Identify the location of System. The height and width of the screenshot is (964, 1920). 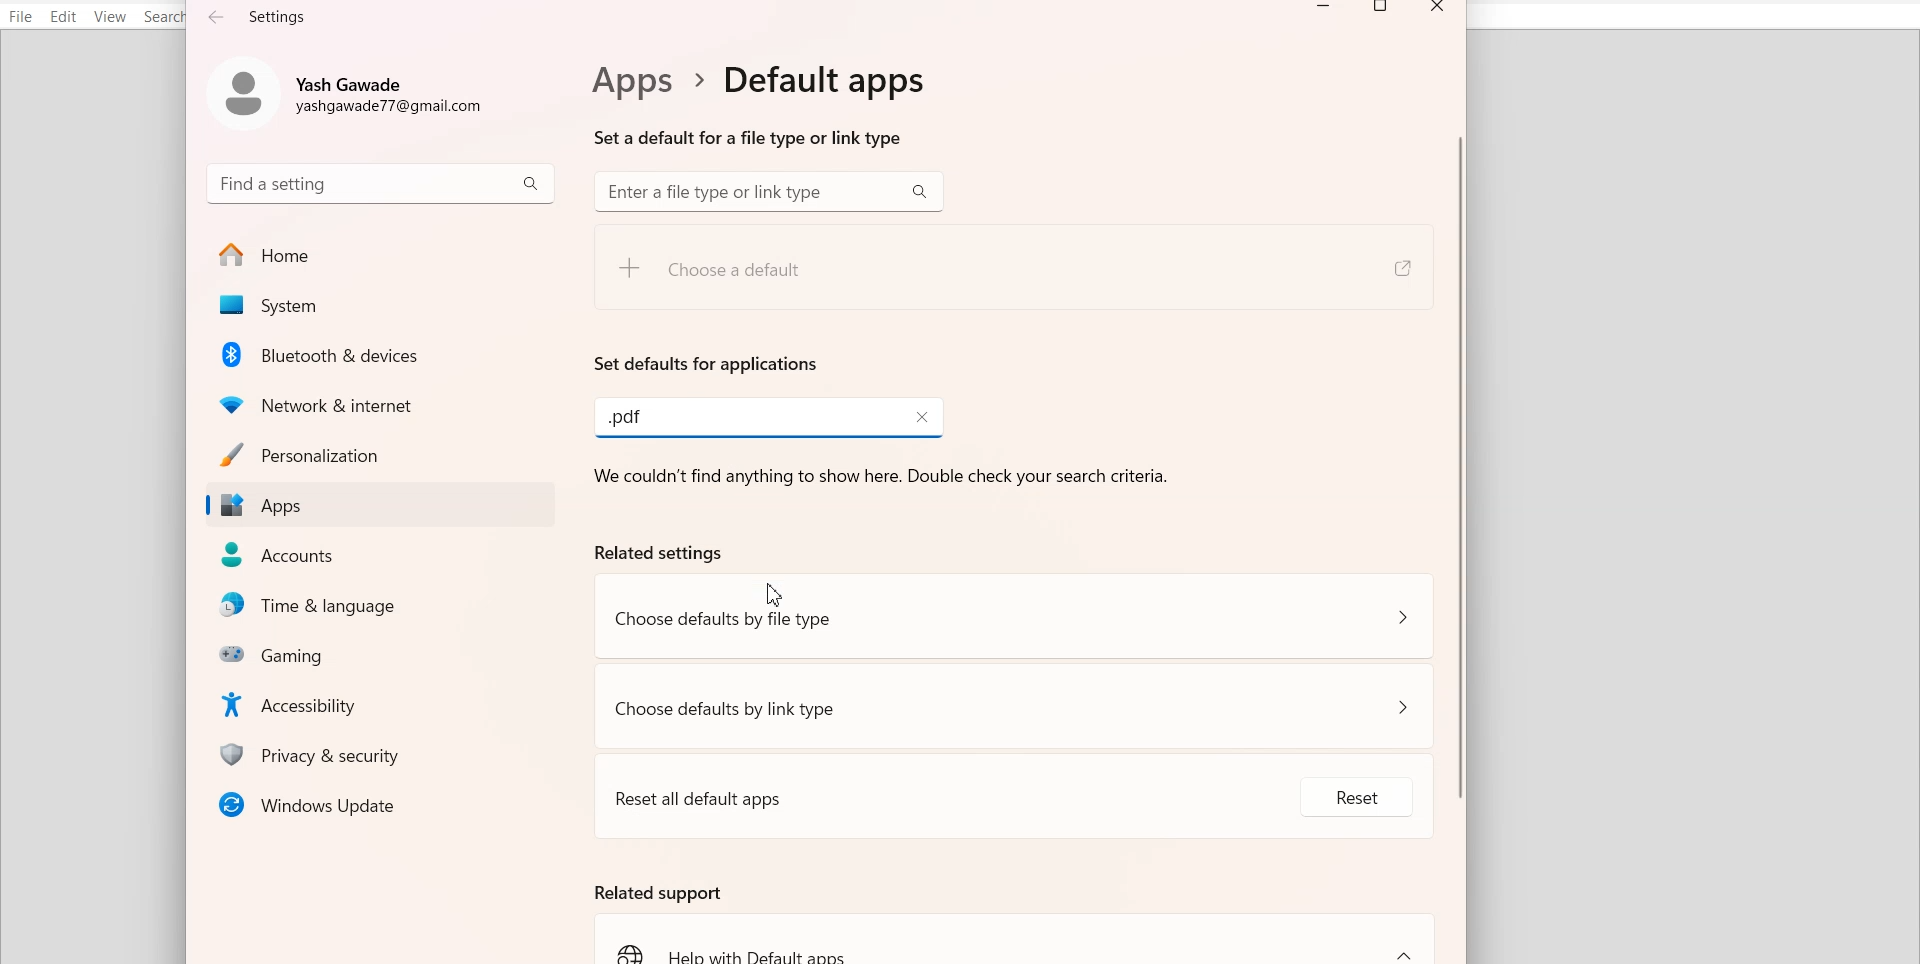
(379, 306).